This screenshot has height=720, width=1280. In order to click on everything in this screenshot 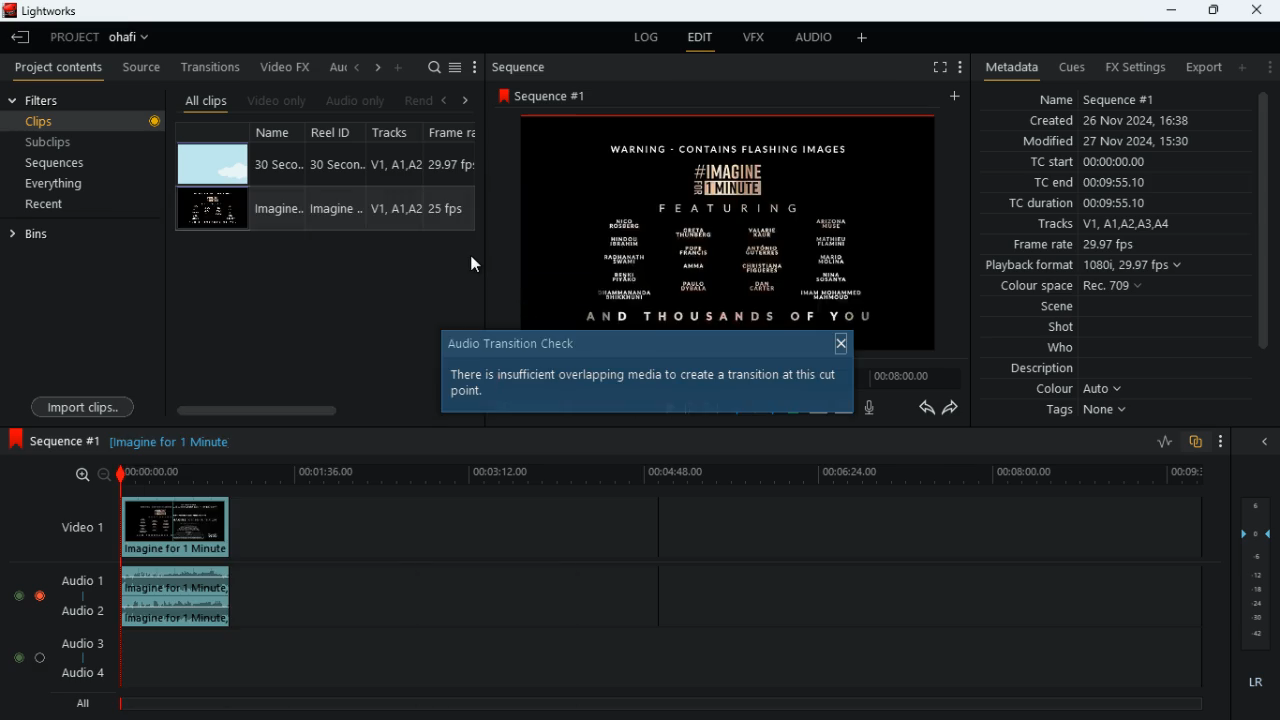, I will do `click(51, 185)`.